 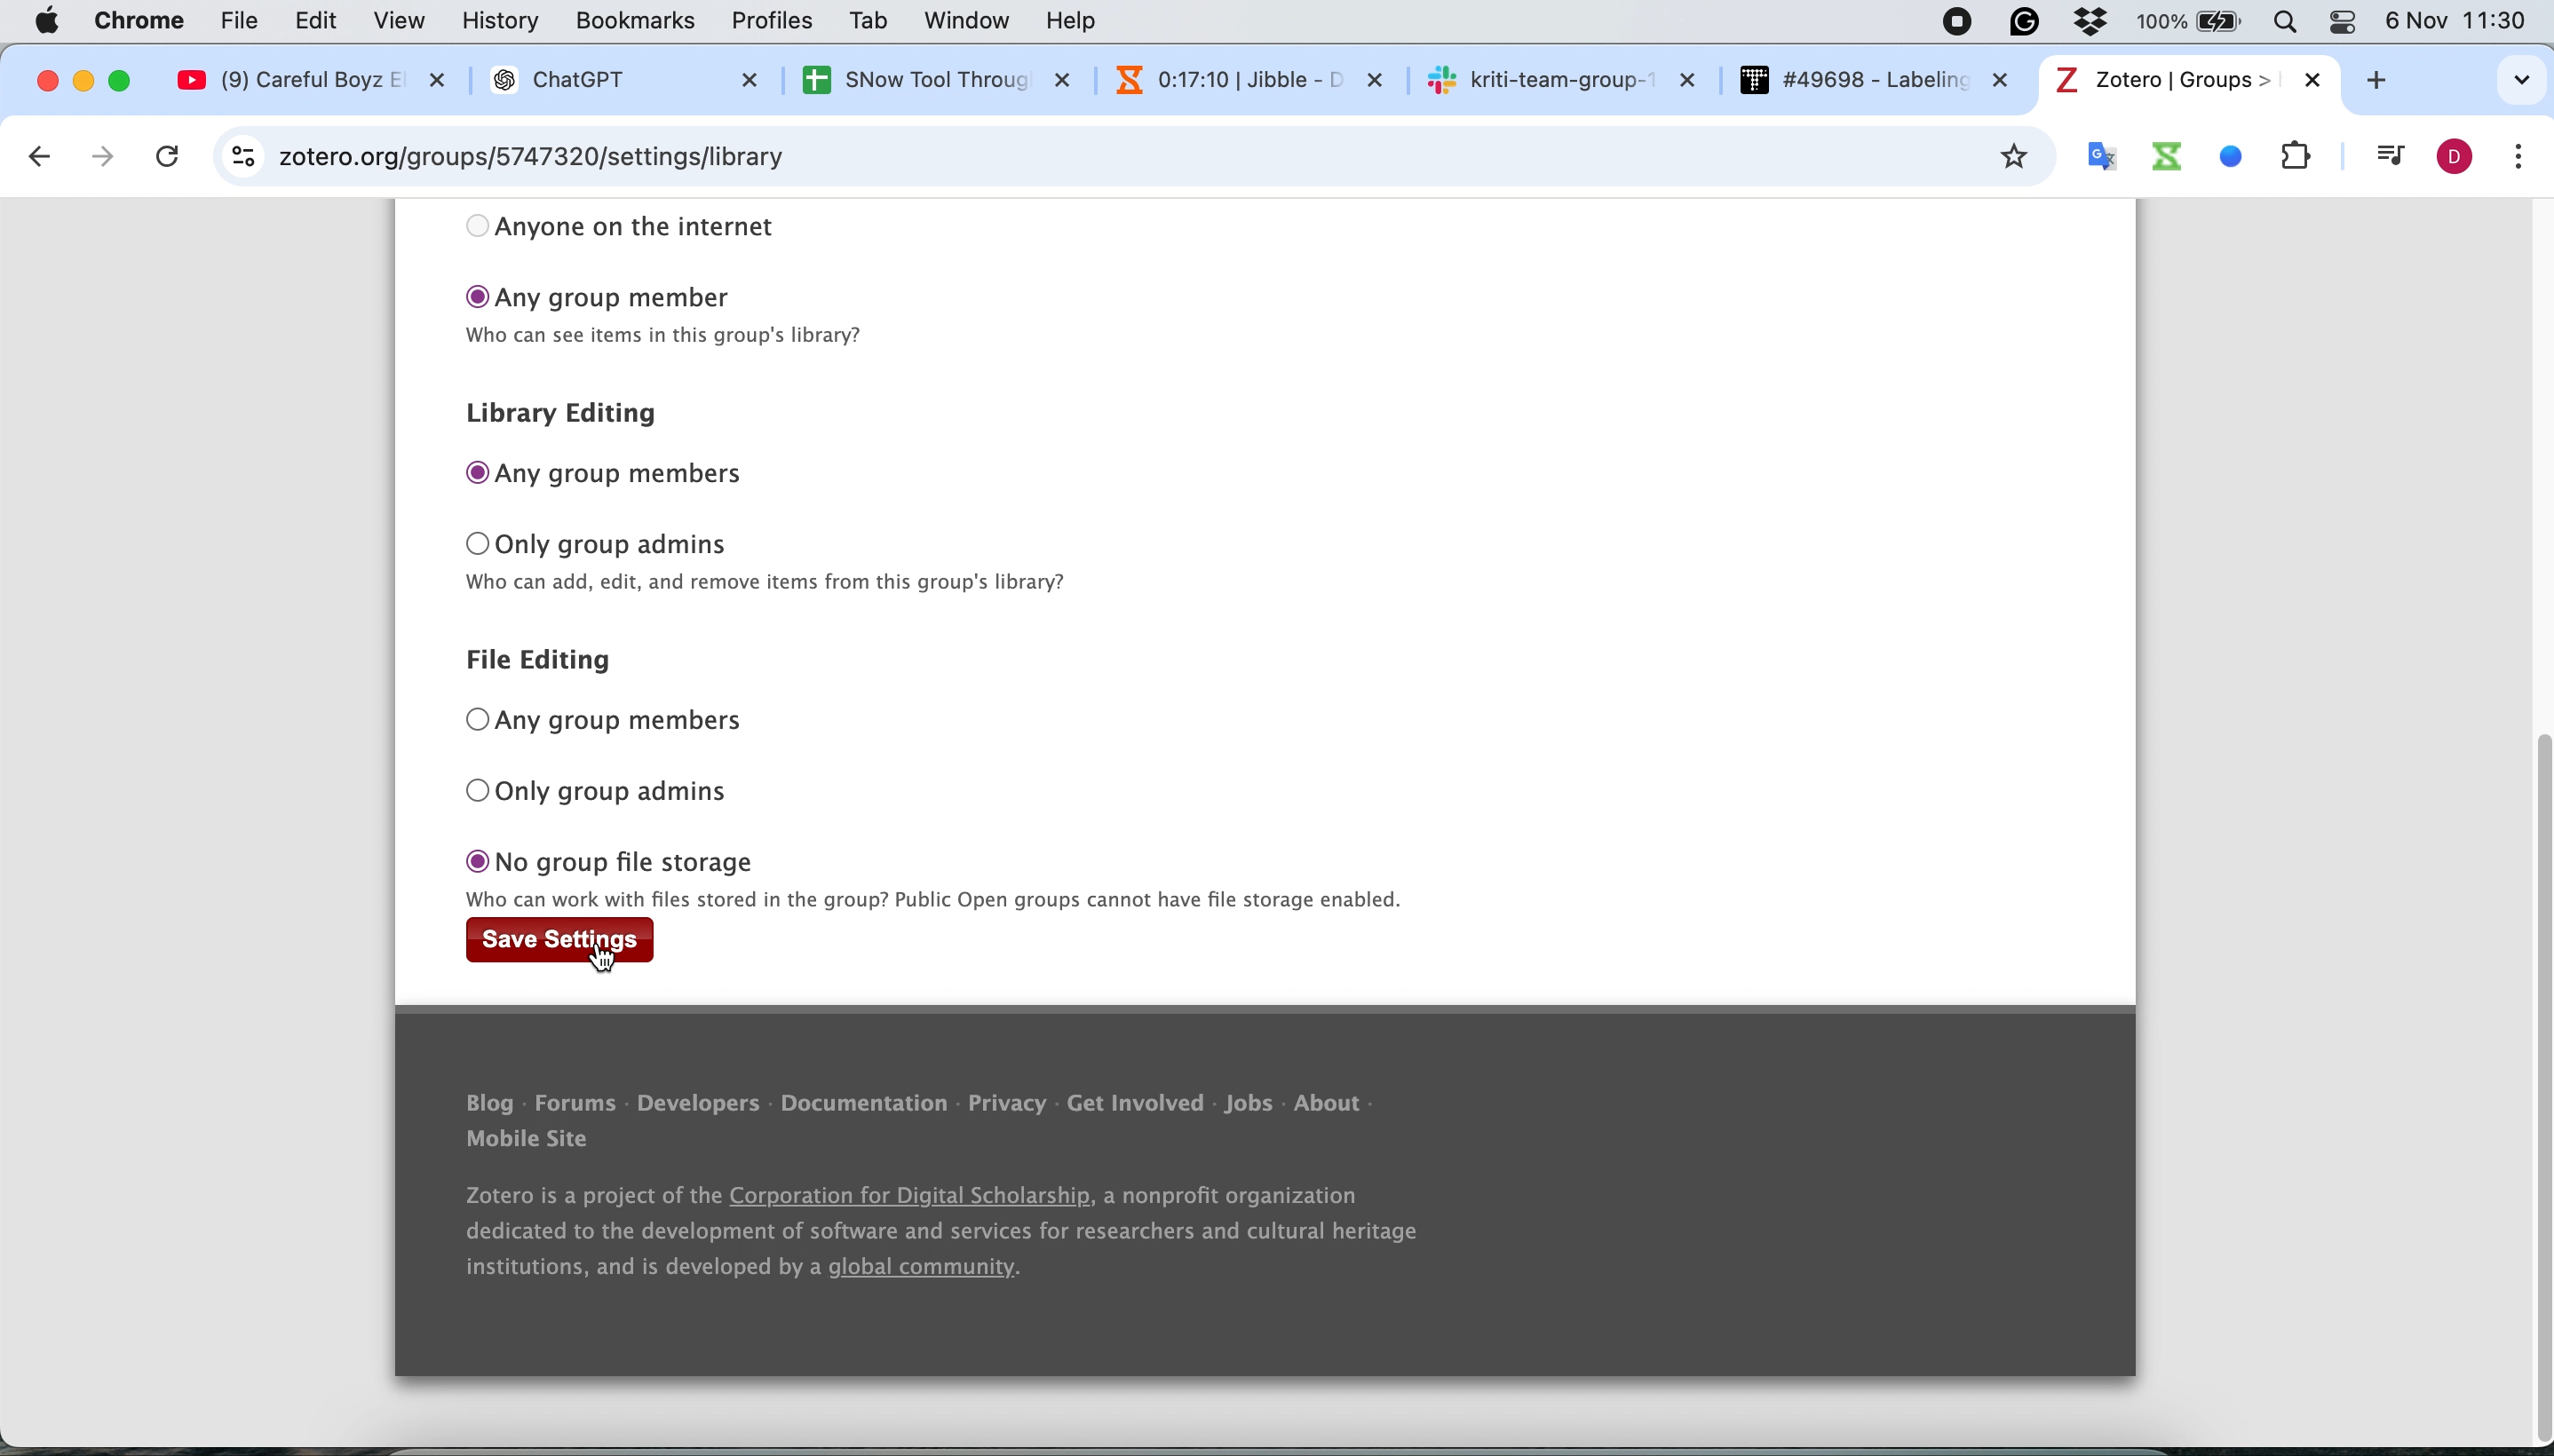 What do you see at coordinates (636, 542) in the screenshot?
I see `only group admins` at bounding box center [636, 542].